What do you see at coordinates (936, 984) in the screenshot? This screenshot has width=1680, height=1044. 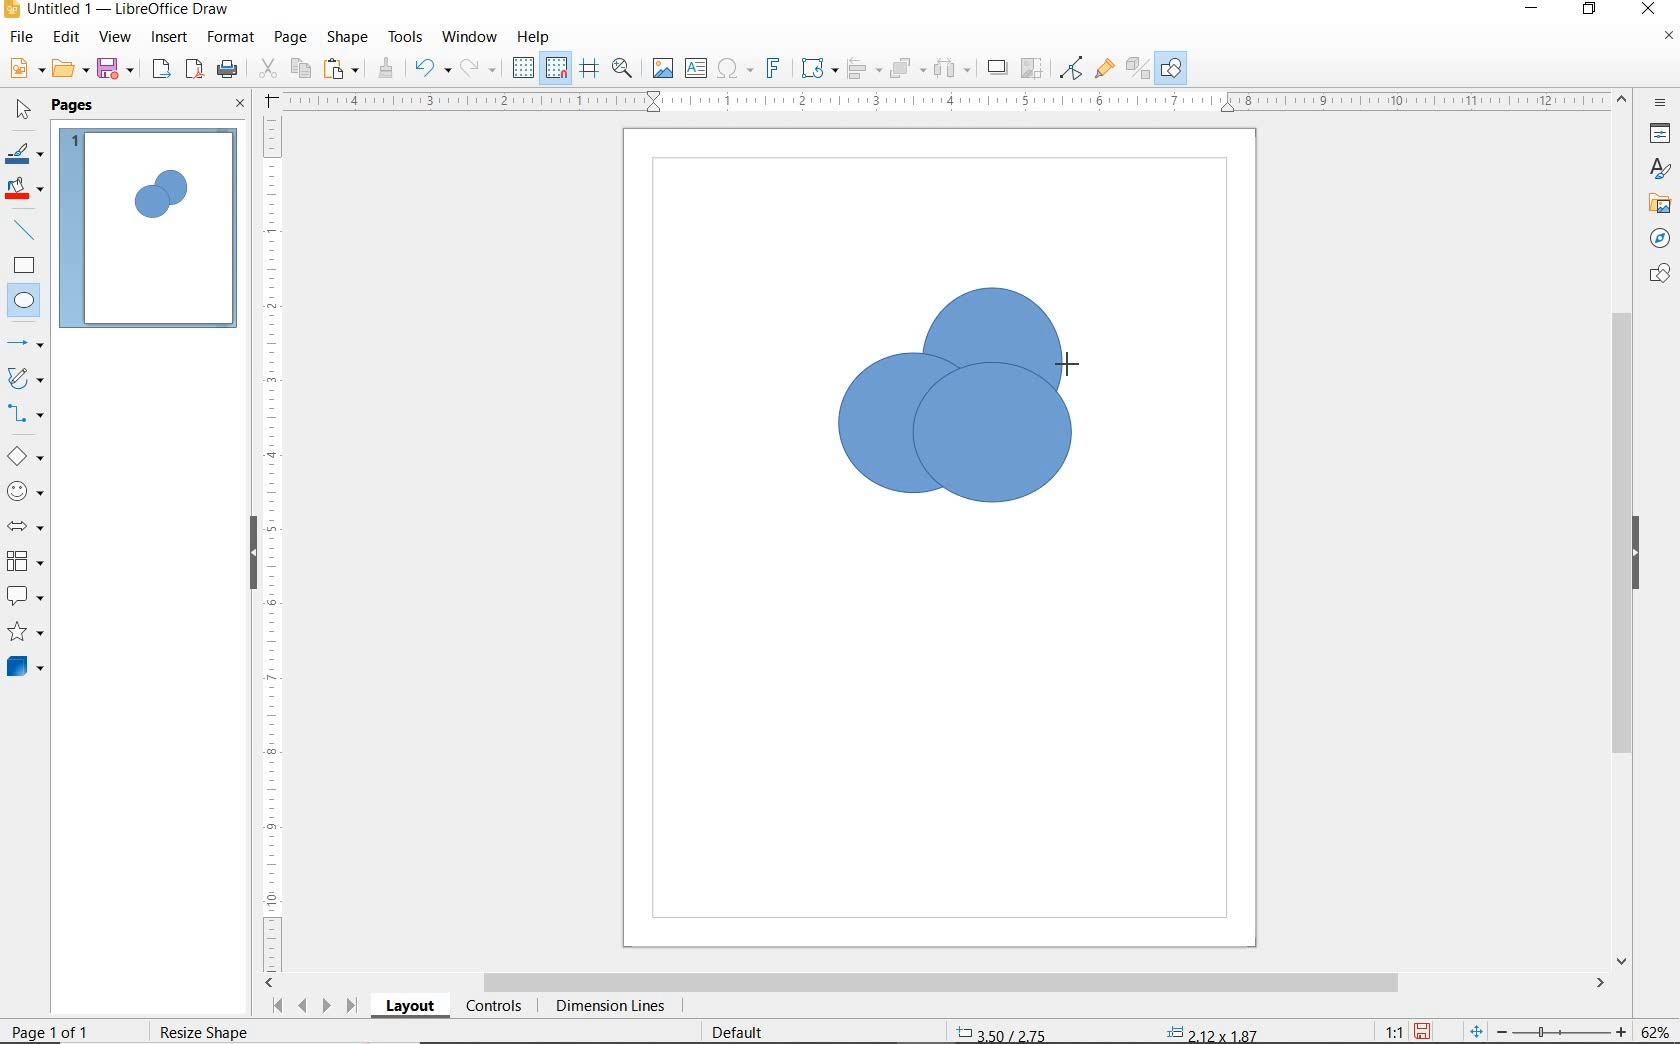 I see `SCROLLBAR` at bounding box center [936, 984].